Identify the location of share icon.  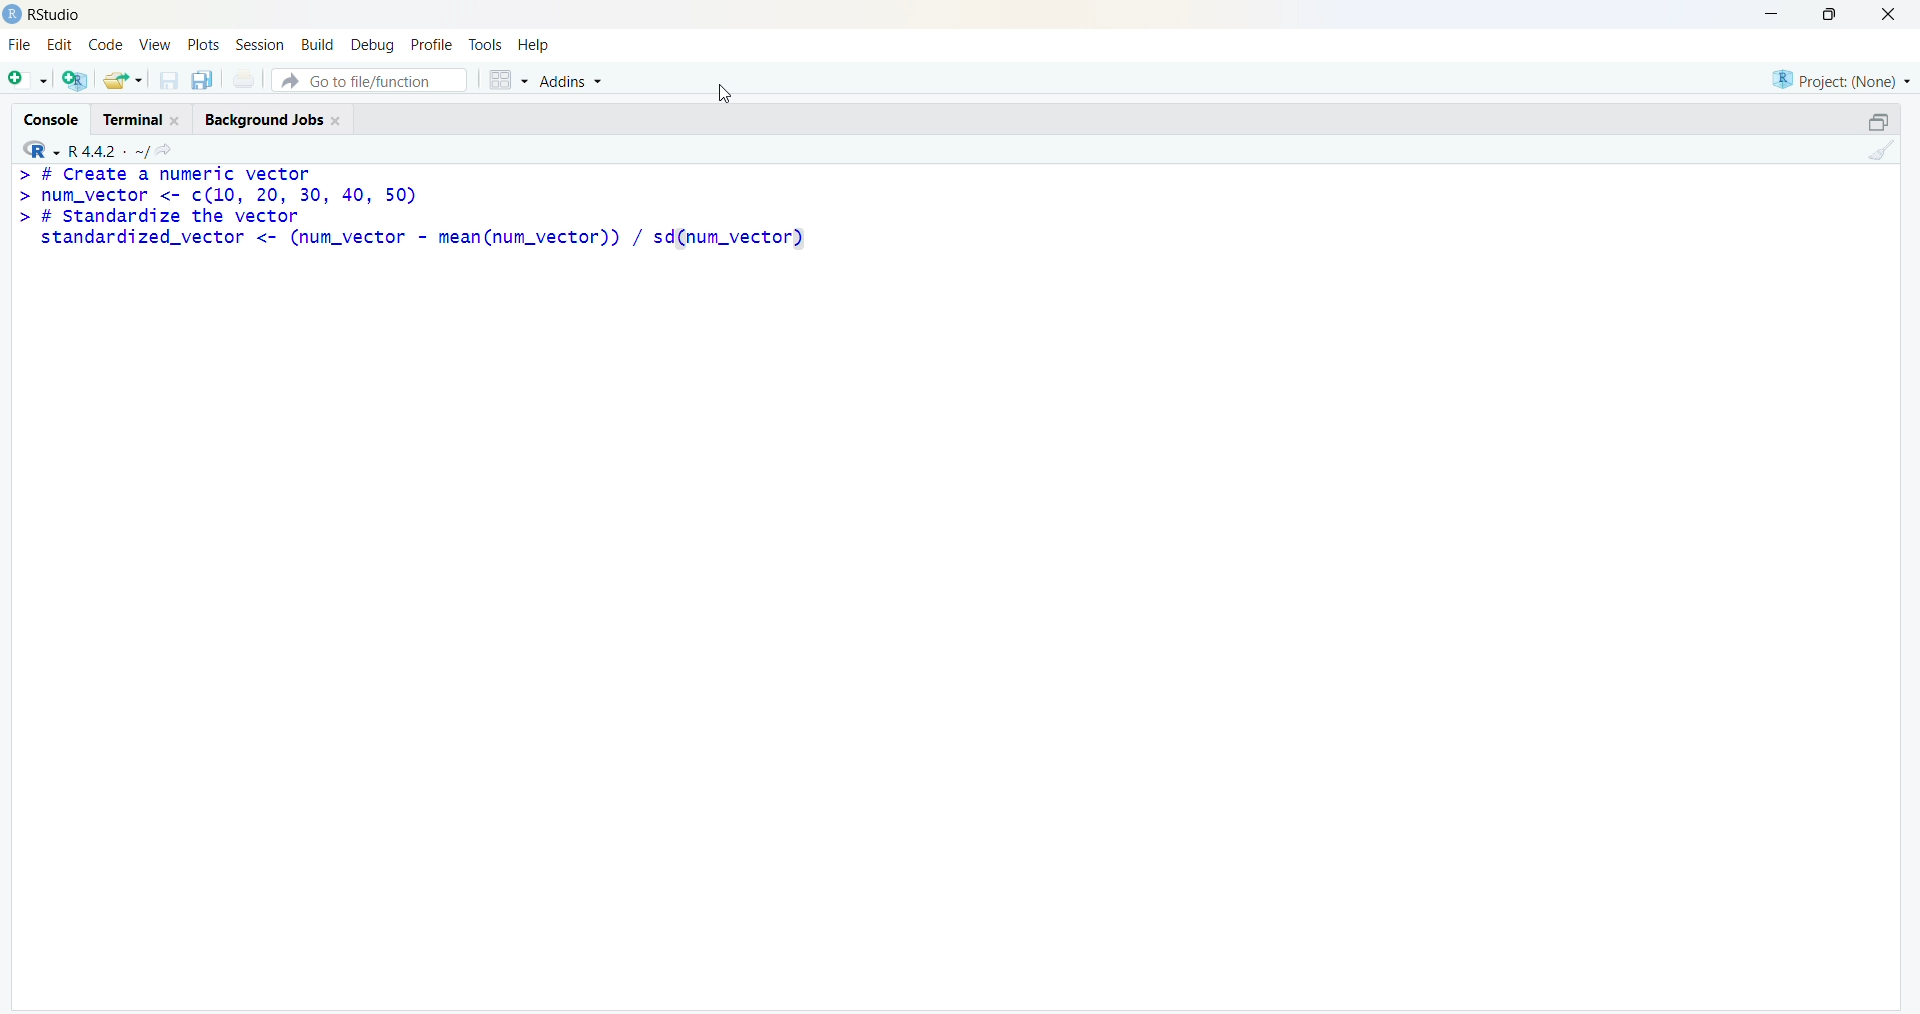
(164, 150).